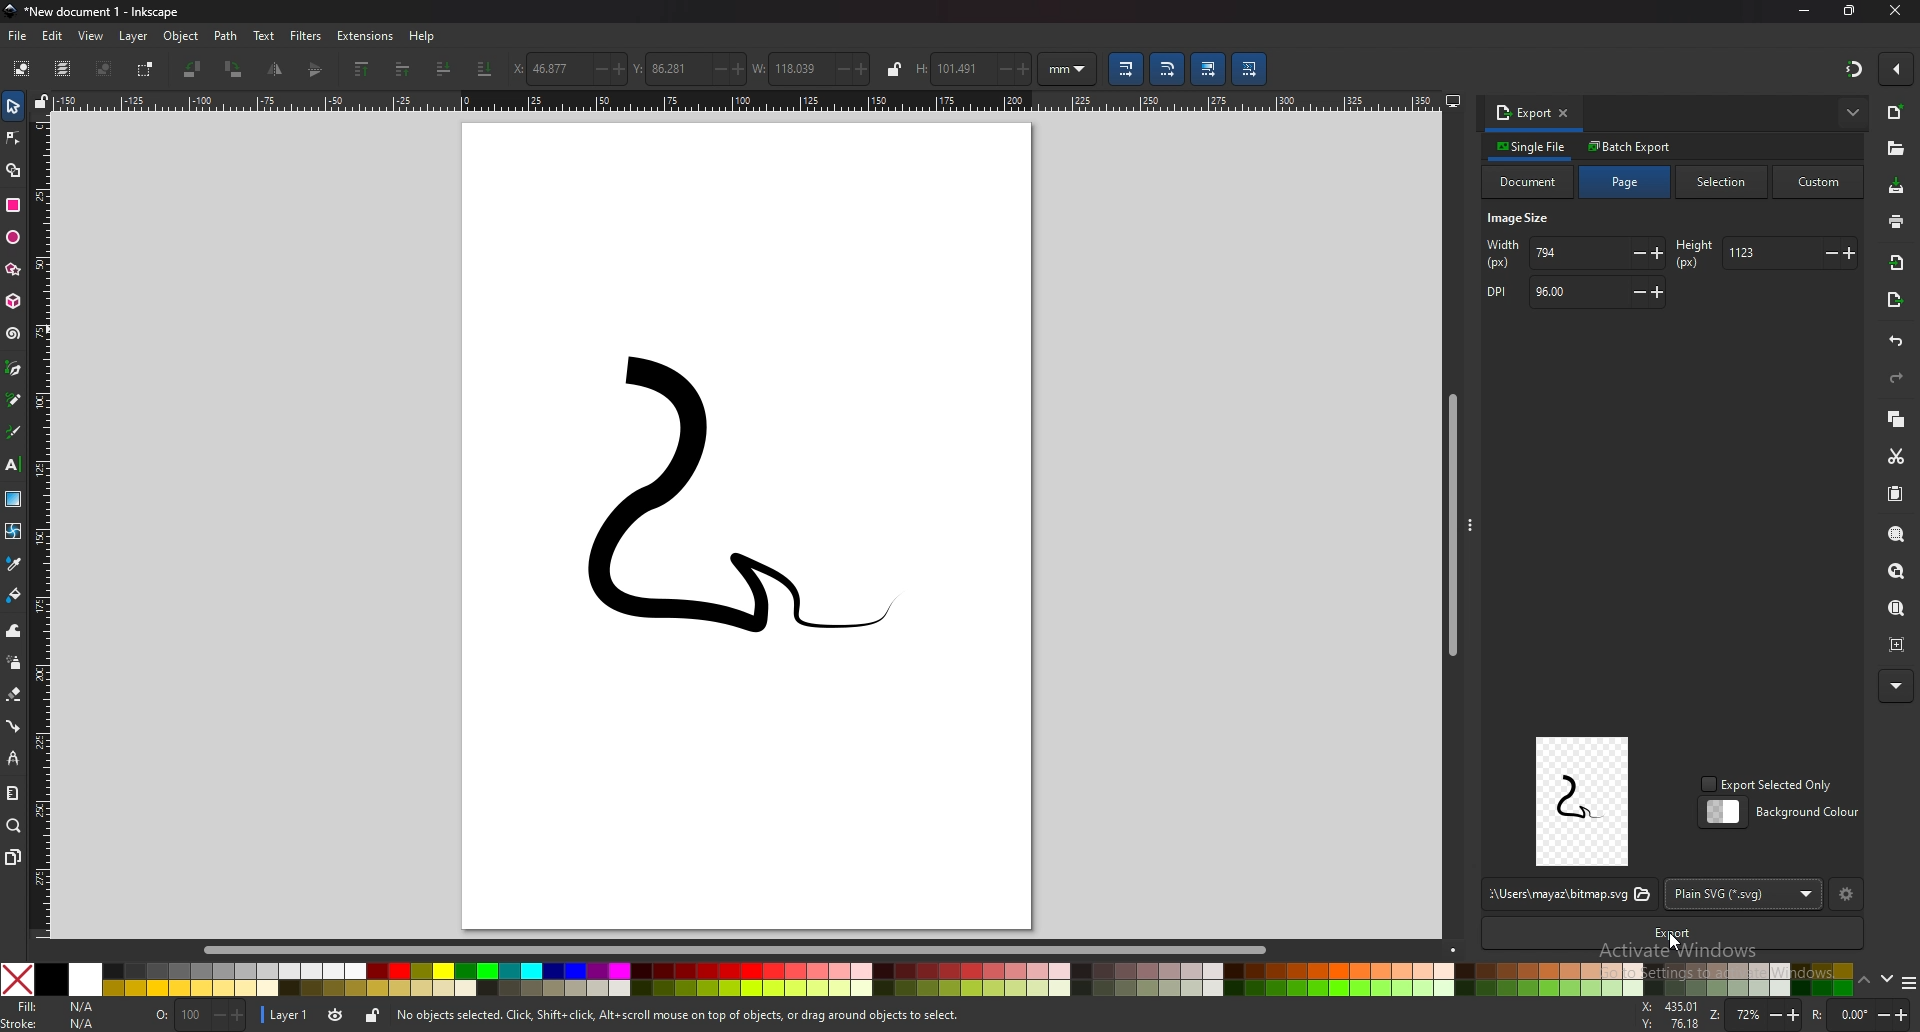 The width and height of the screenshot is (1920, 1032). Describe the element at coordinates (689, 68) in the screenshot. I see `y coordinates` at that location.